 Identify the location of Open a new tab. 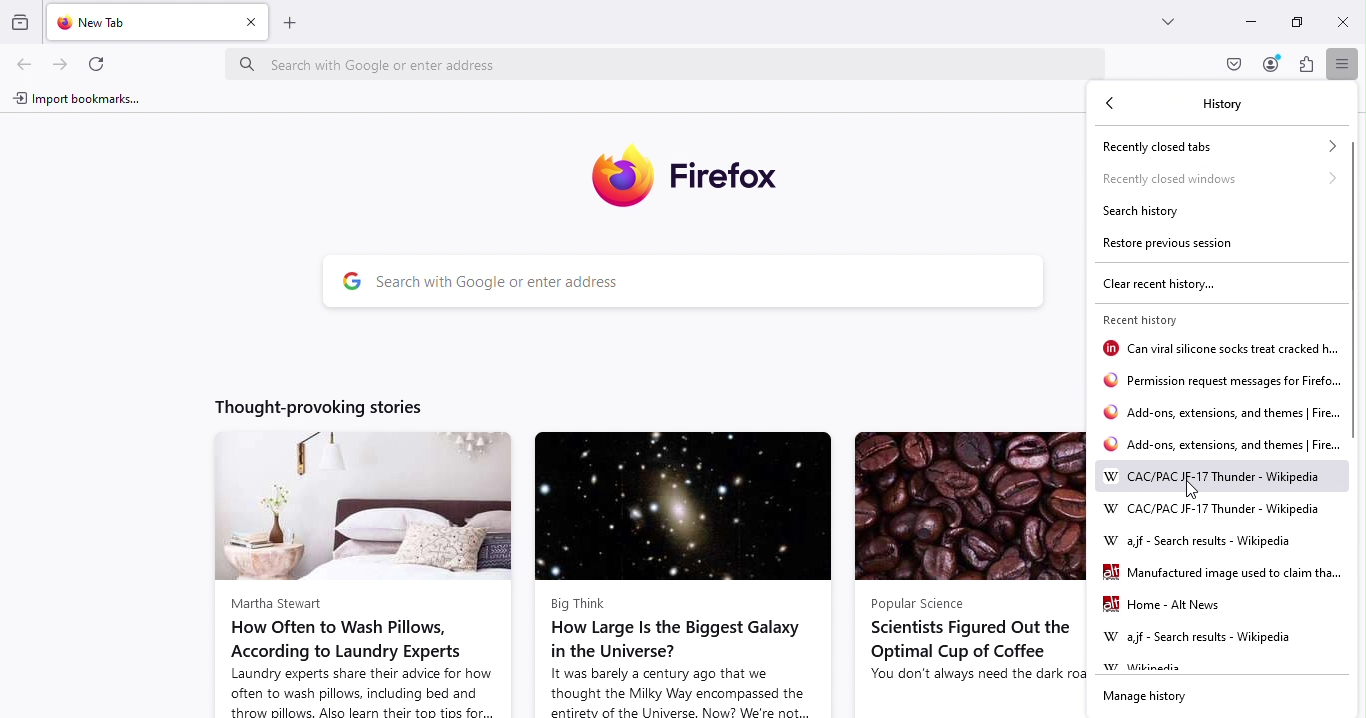
(295, 23).